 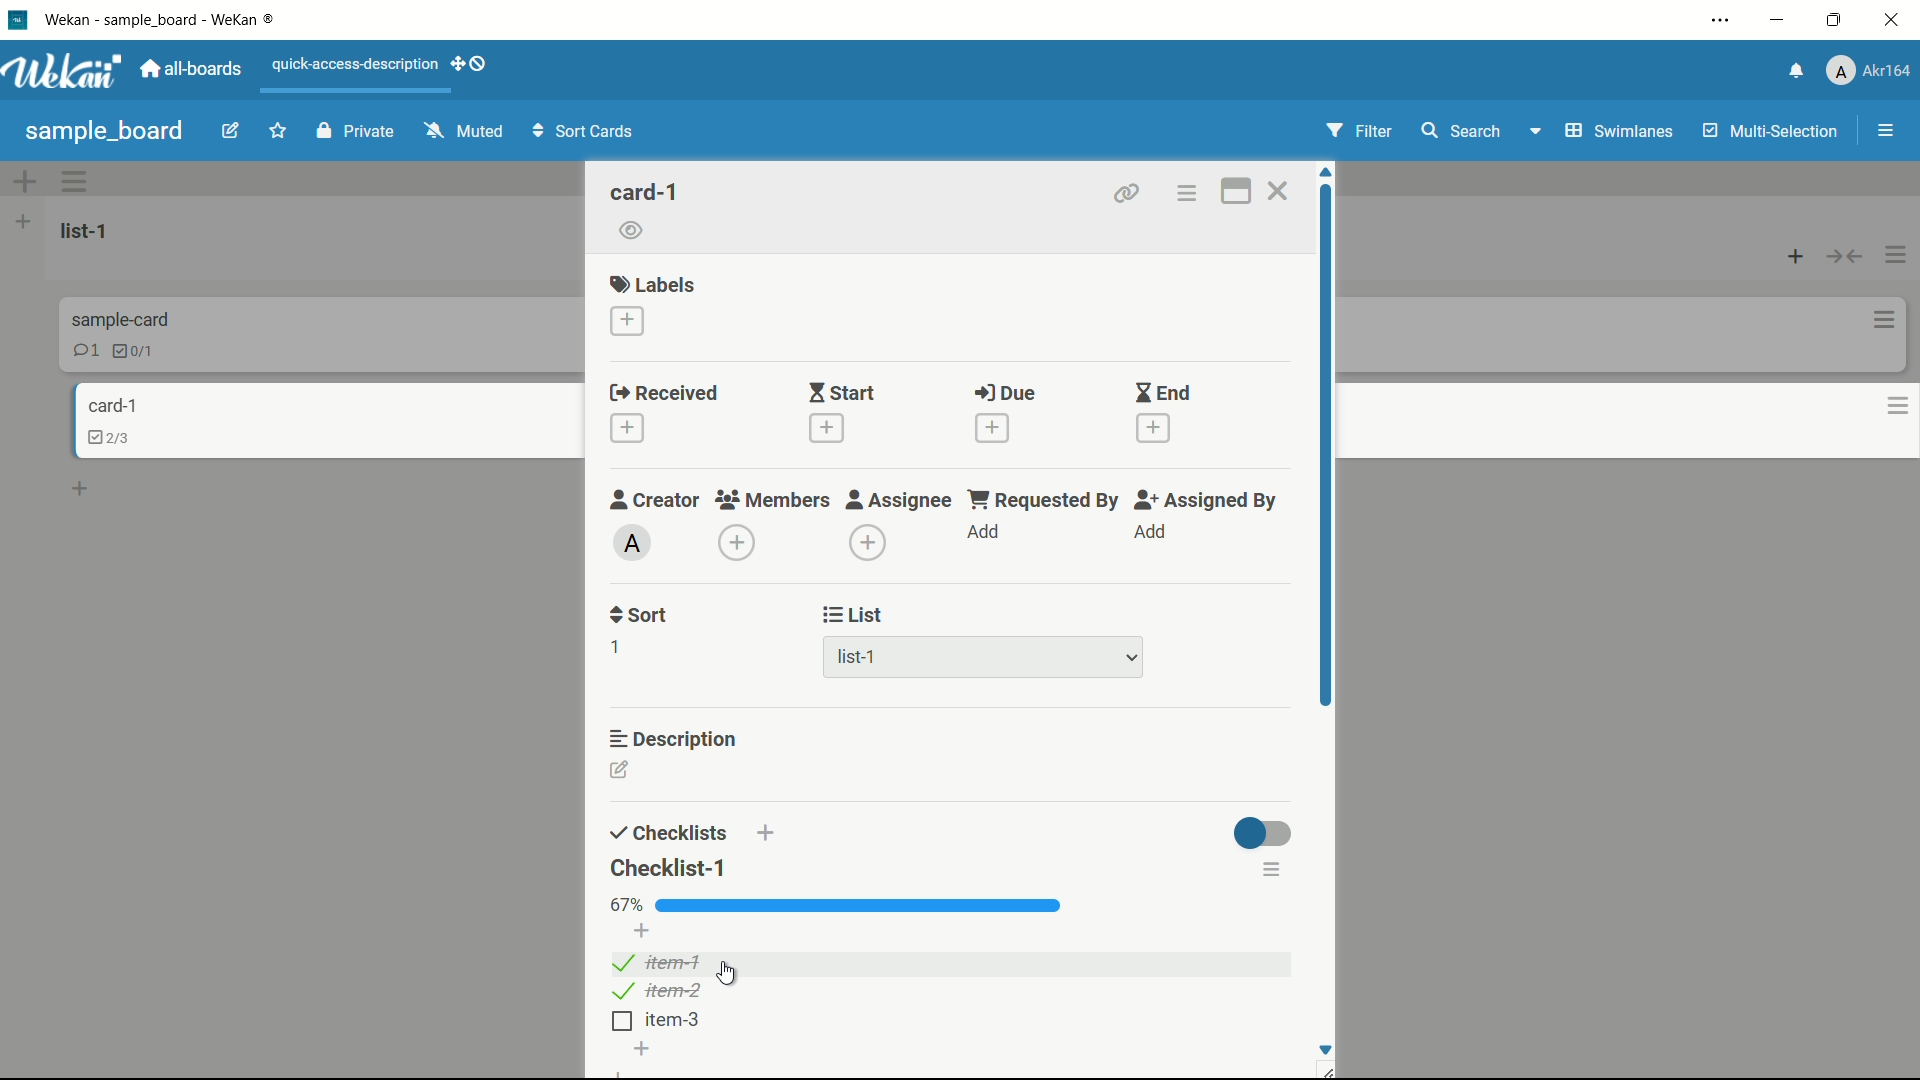 I want to click on members, so click(x=773, y=501).